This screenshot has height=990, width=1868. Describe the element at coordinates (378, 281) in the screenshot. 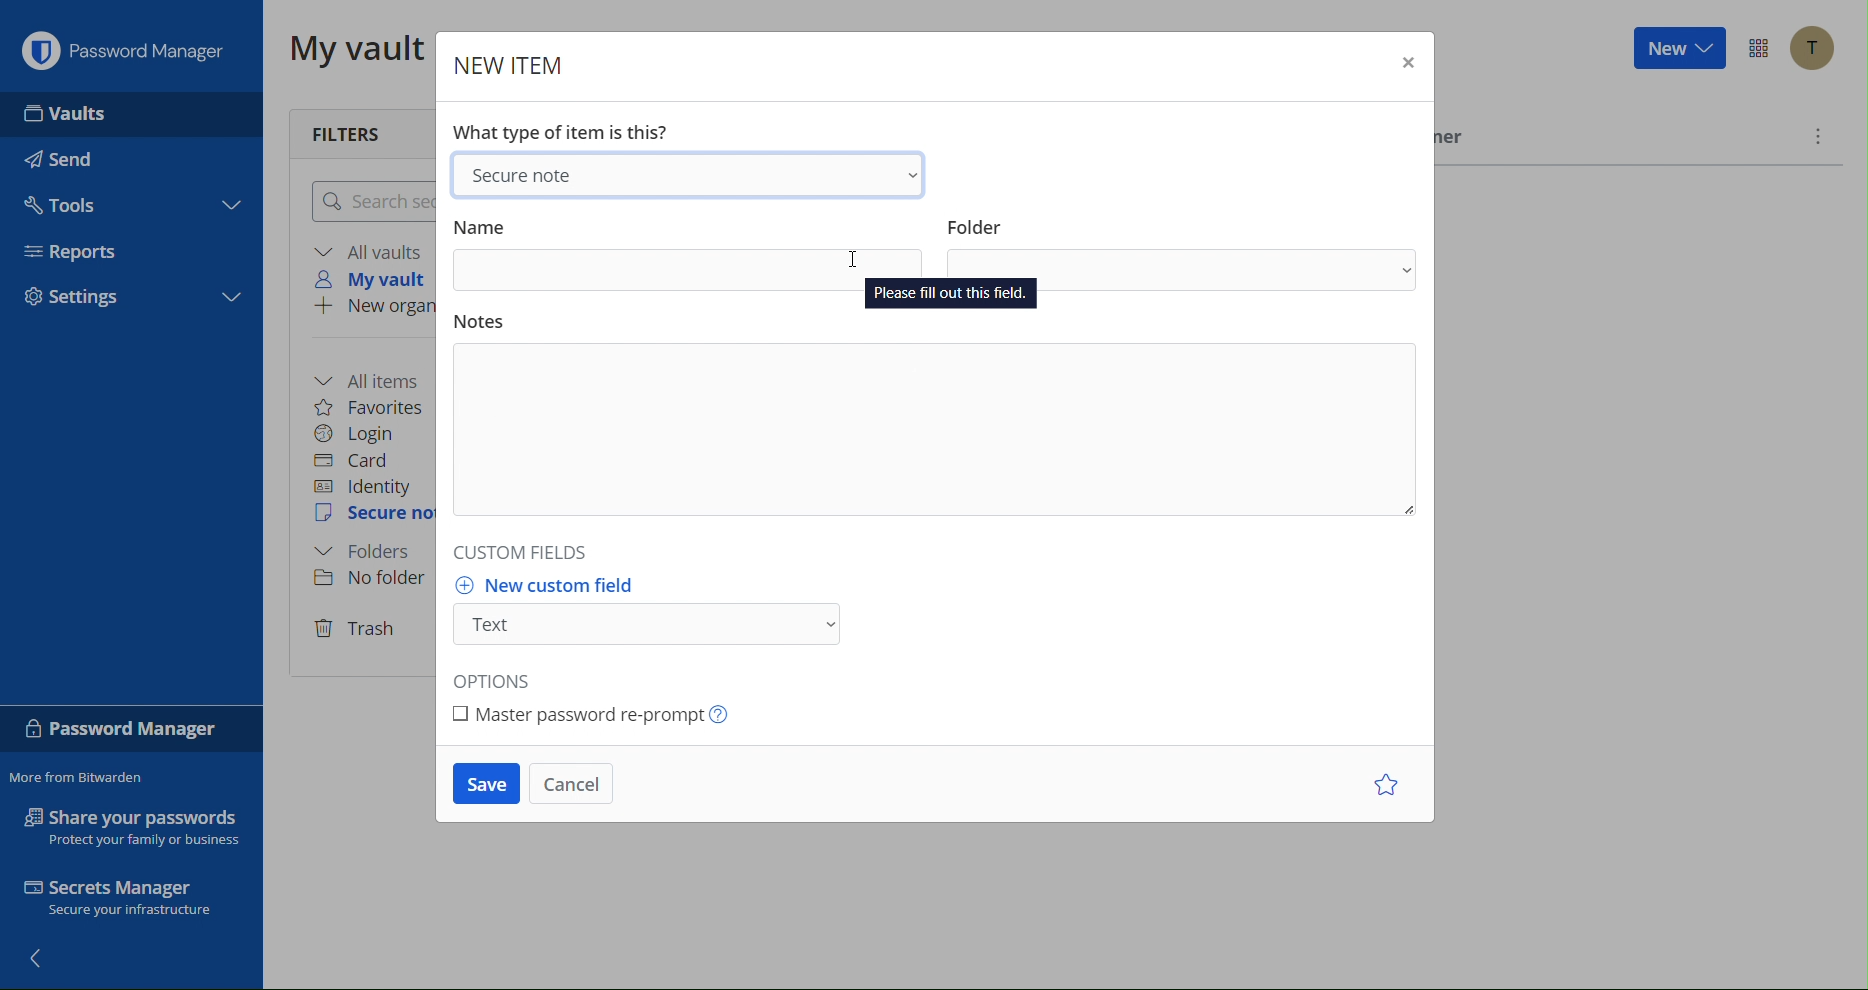

I see `My vault` at that location.